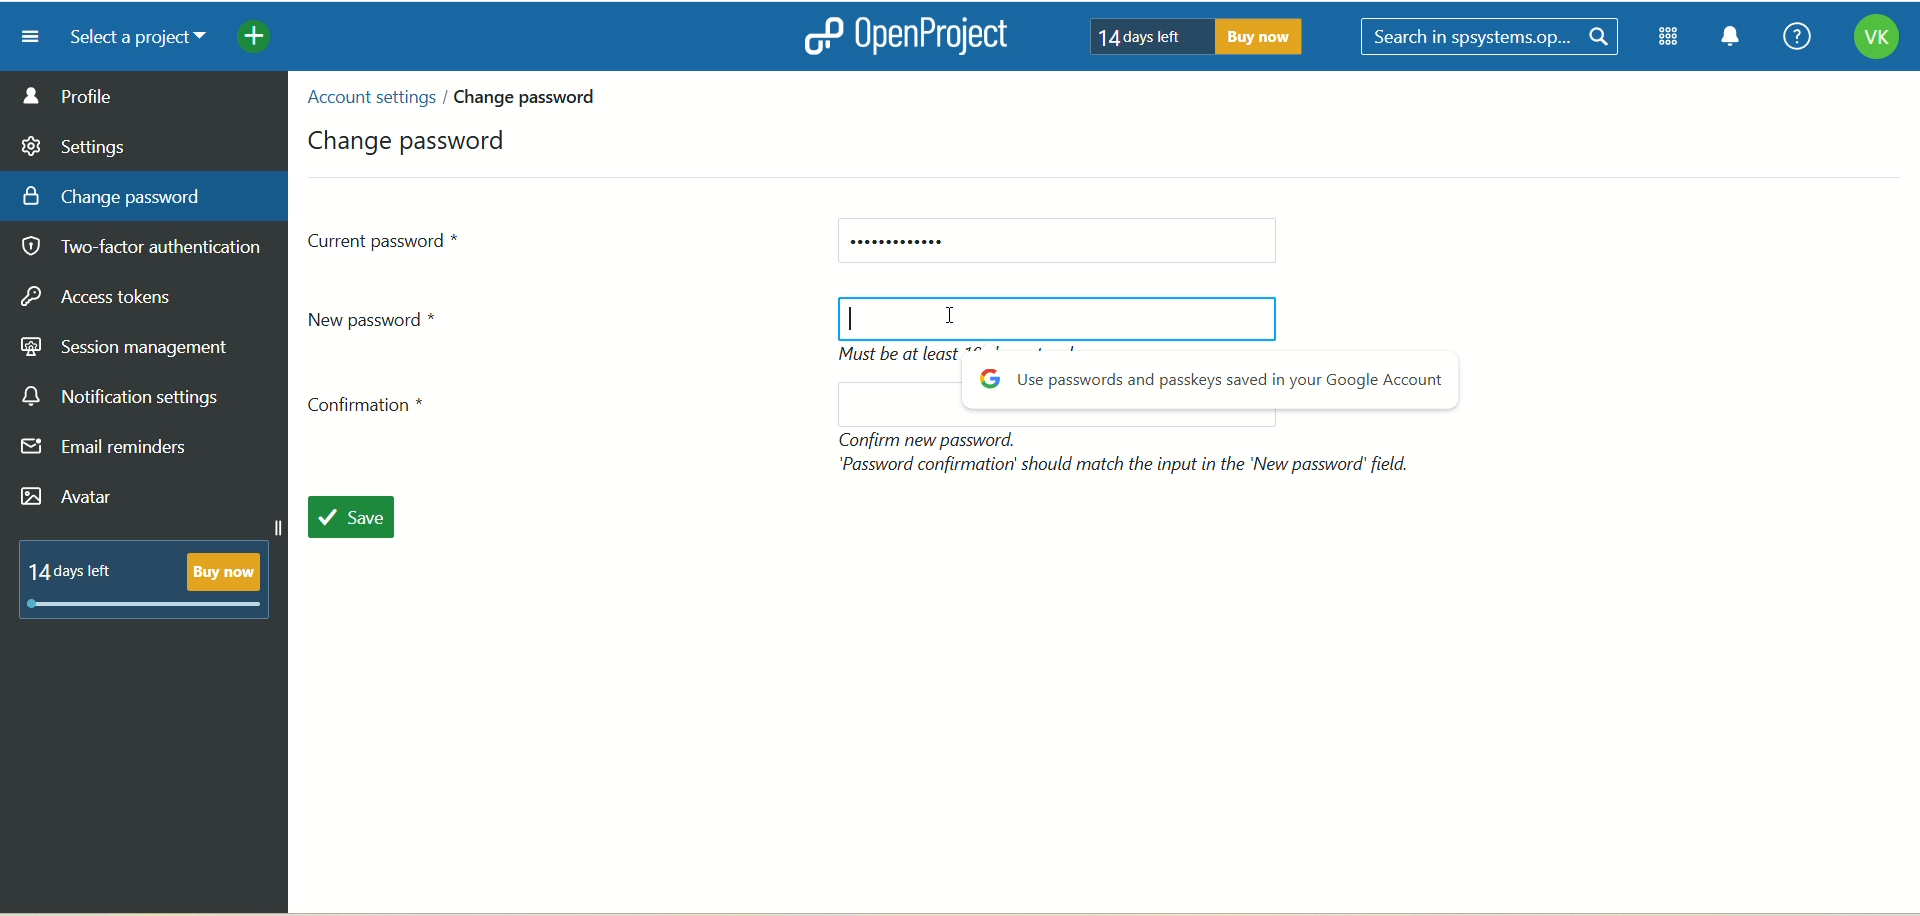 Image resolution: width=1920 pixels, height=916 pixels. I want to click on current password, so click(386, 239).